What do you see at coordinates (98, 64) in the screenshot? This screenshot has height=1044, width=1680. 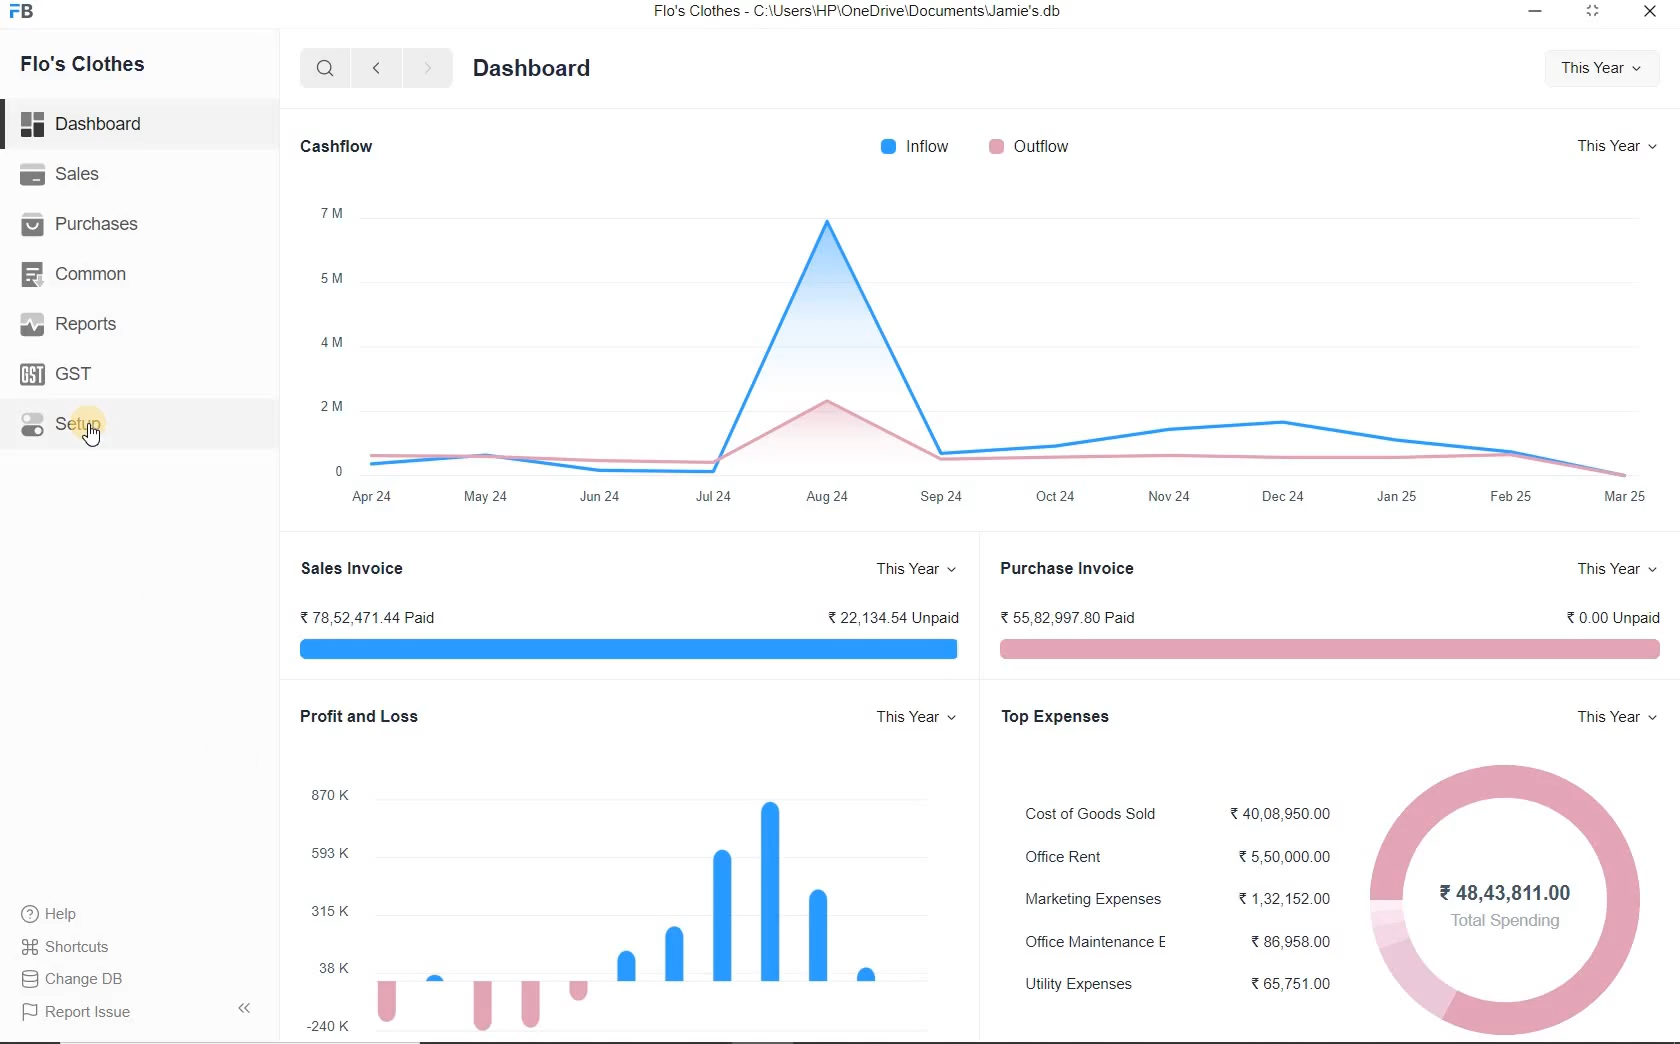 I see `Flo's Clothes` at bounding box center [98, 64].